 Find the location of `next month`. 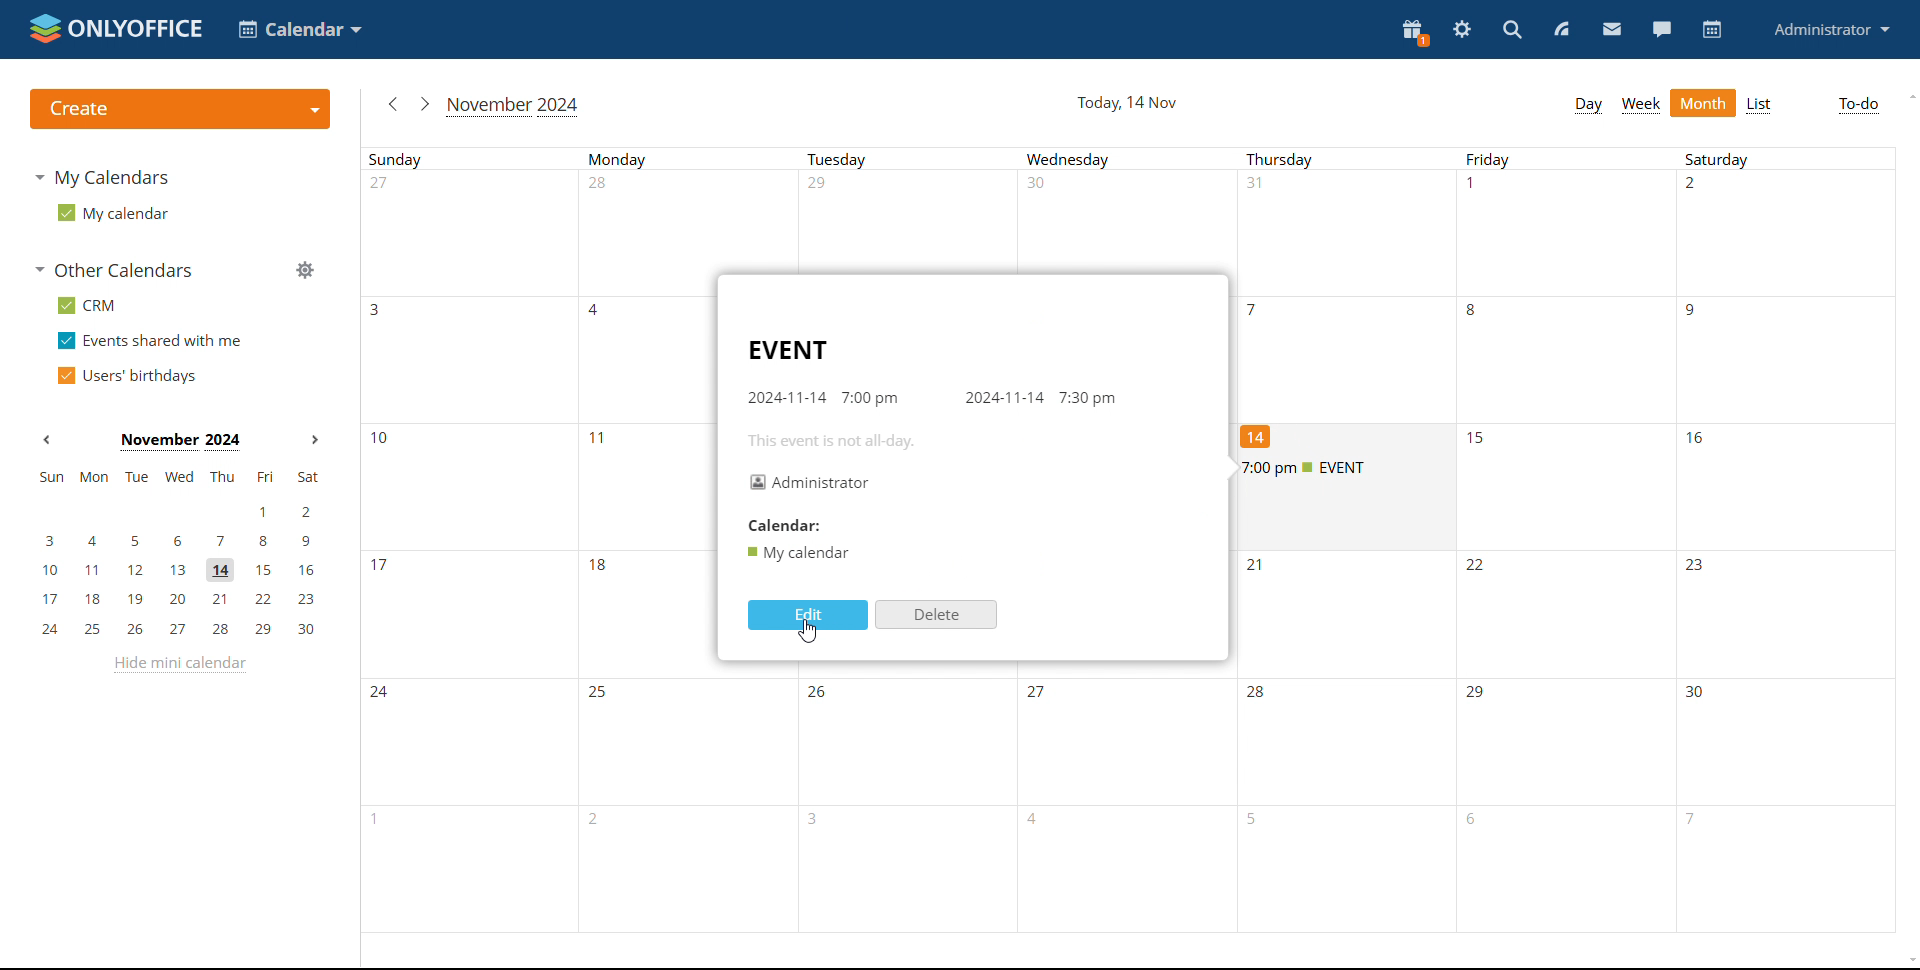

next month is located at coordinates (314, 438).